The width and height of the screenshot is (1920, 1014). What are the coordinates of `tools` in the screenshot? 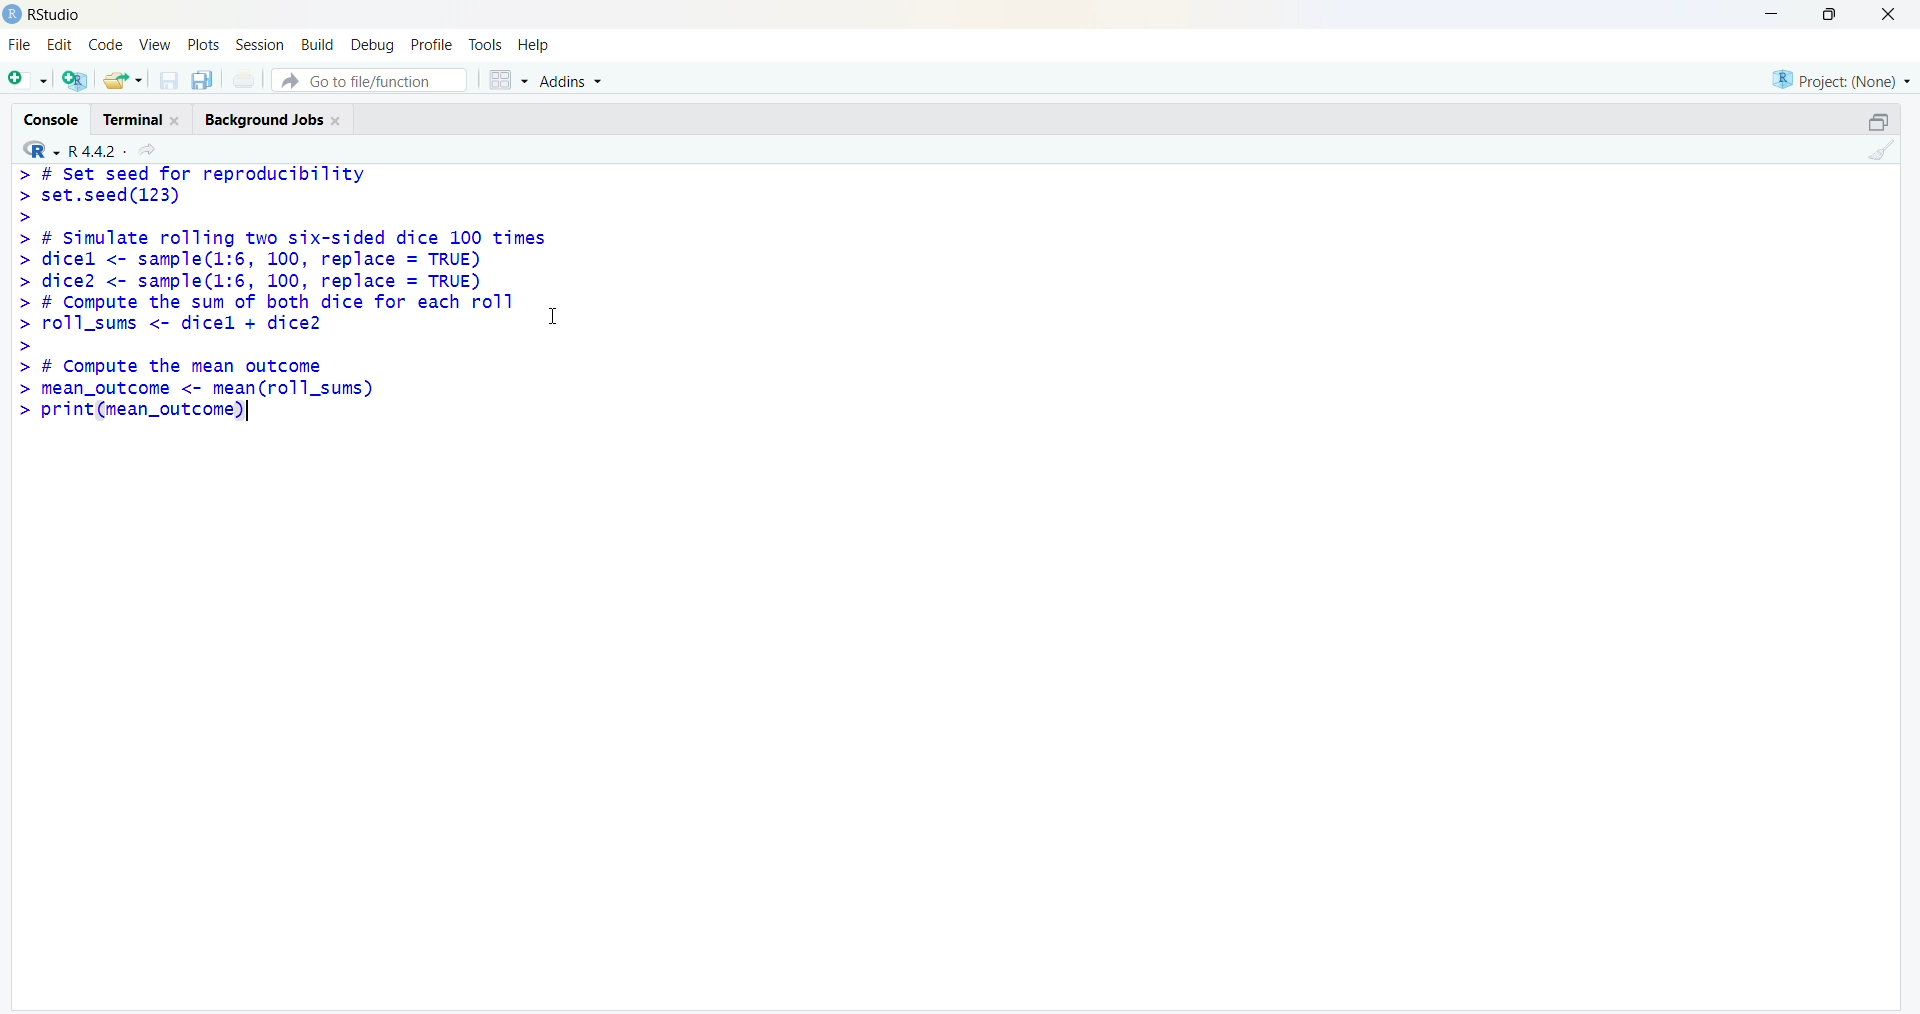 It's located at (486, 46).